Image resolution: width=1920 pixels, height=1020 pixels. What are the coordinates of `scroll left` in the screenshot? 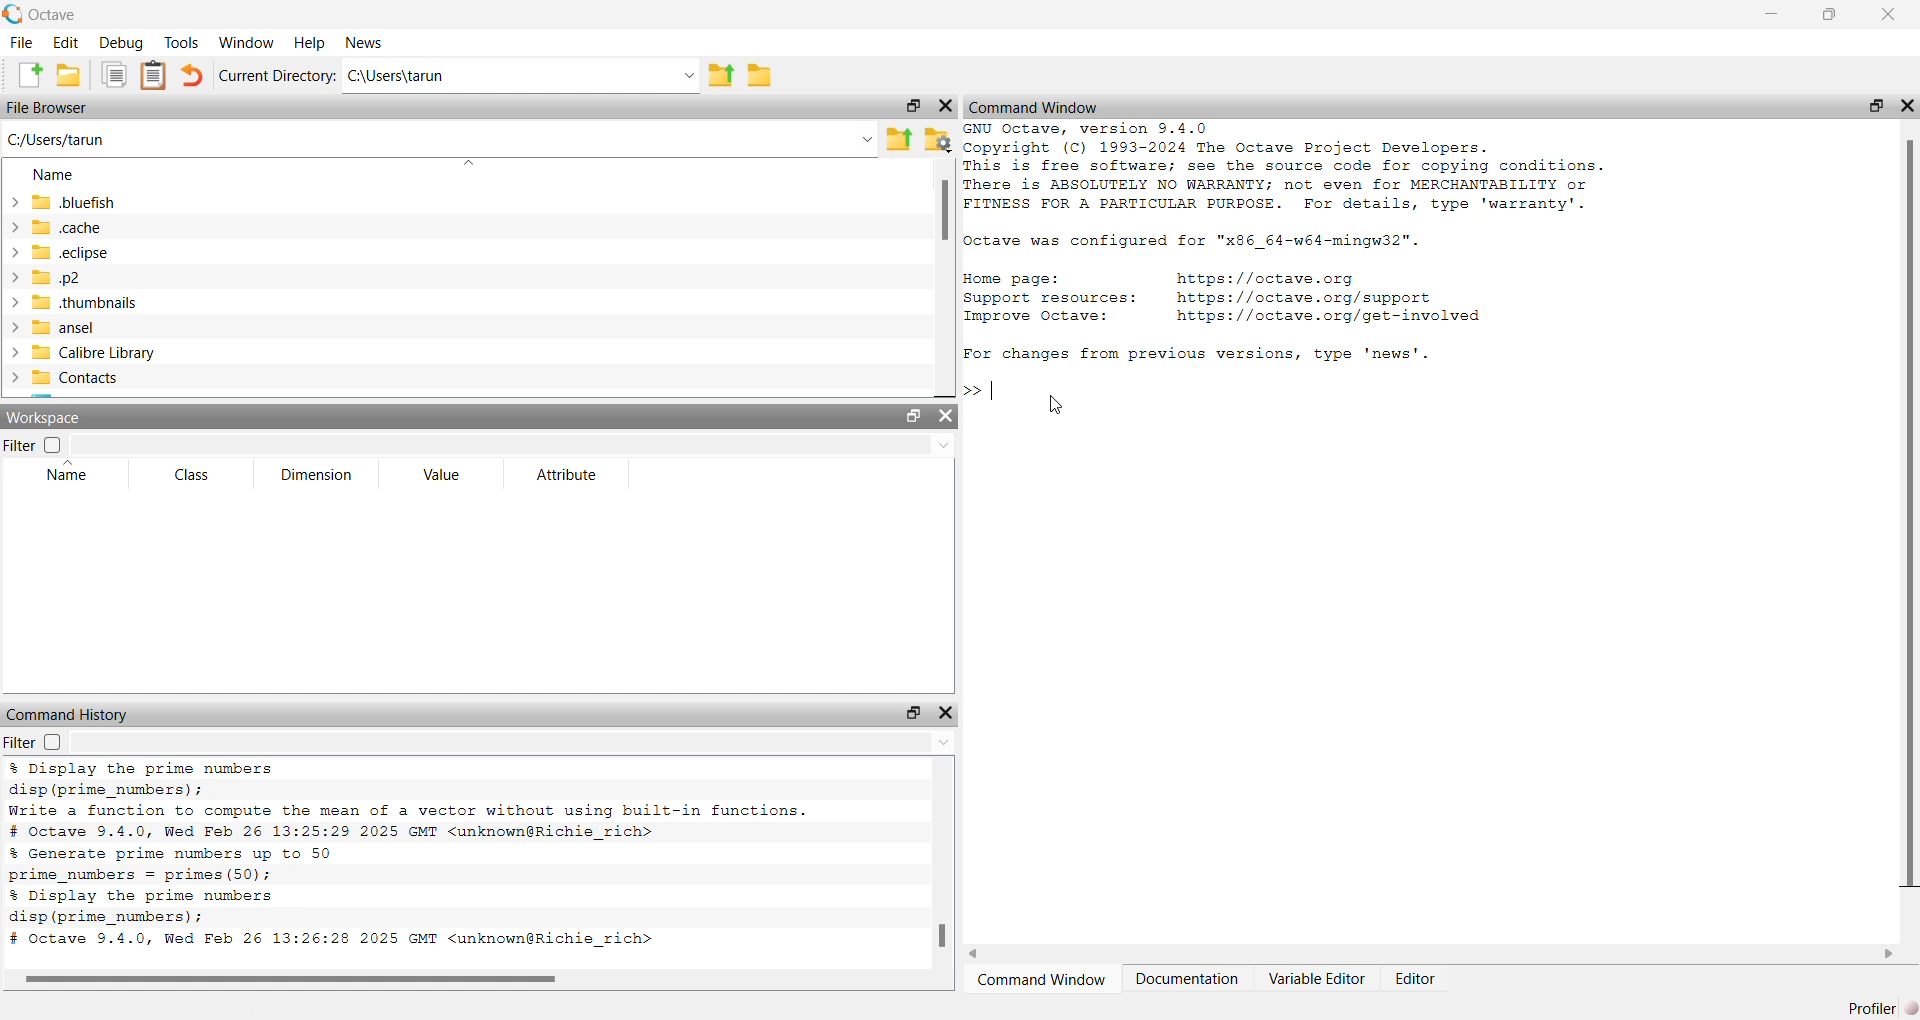 It's located at (975, 954).